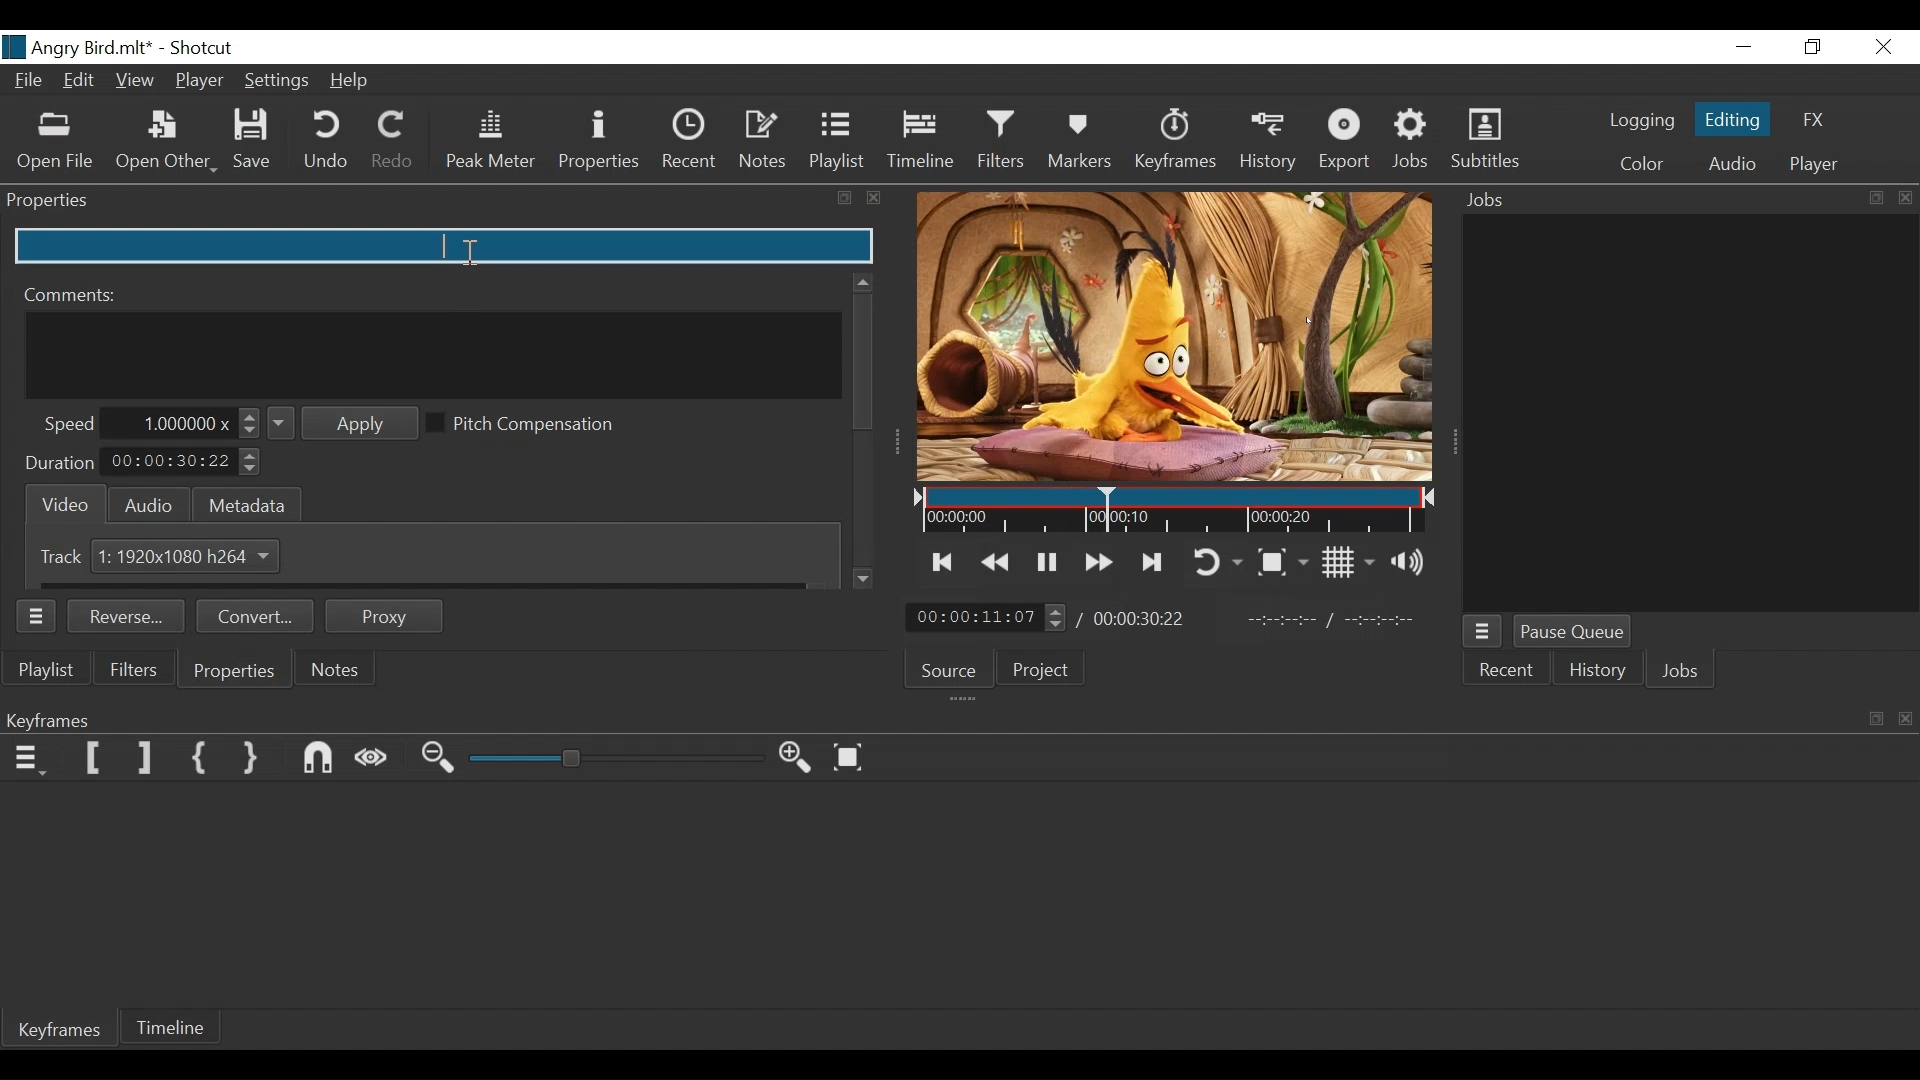 The height and width of the screenshot is (1080, 1920). Describe the element at coordinates (853, 758) in the screenshot. I see `Zoom keyframe to fit` at that location.